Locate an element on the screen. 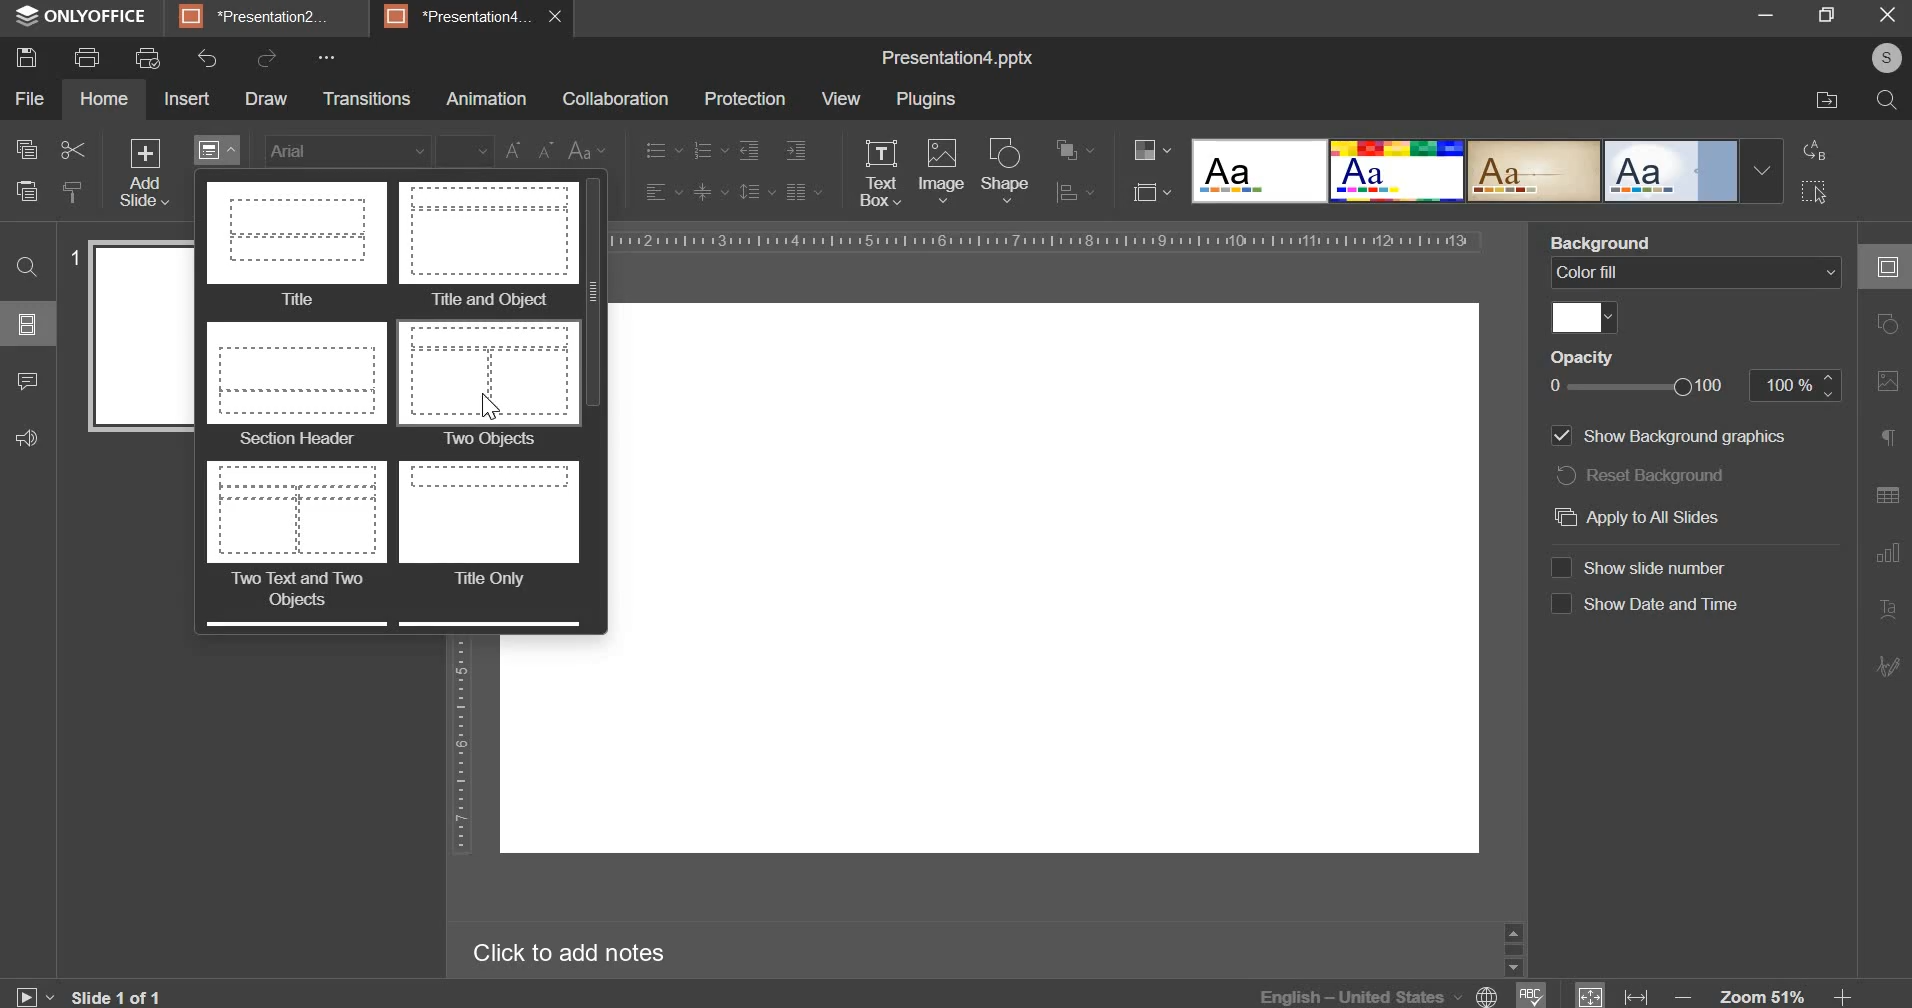 This screenshot has height=1008, width=1912. spell check is located at coordinates (1533, 995).